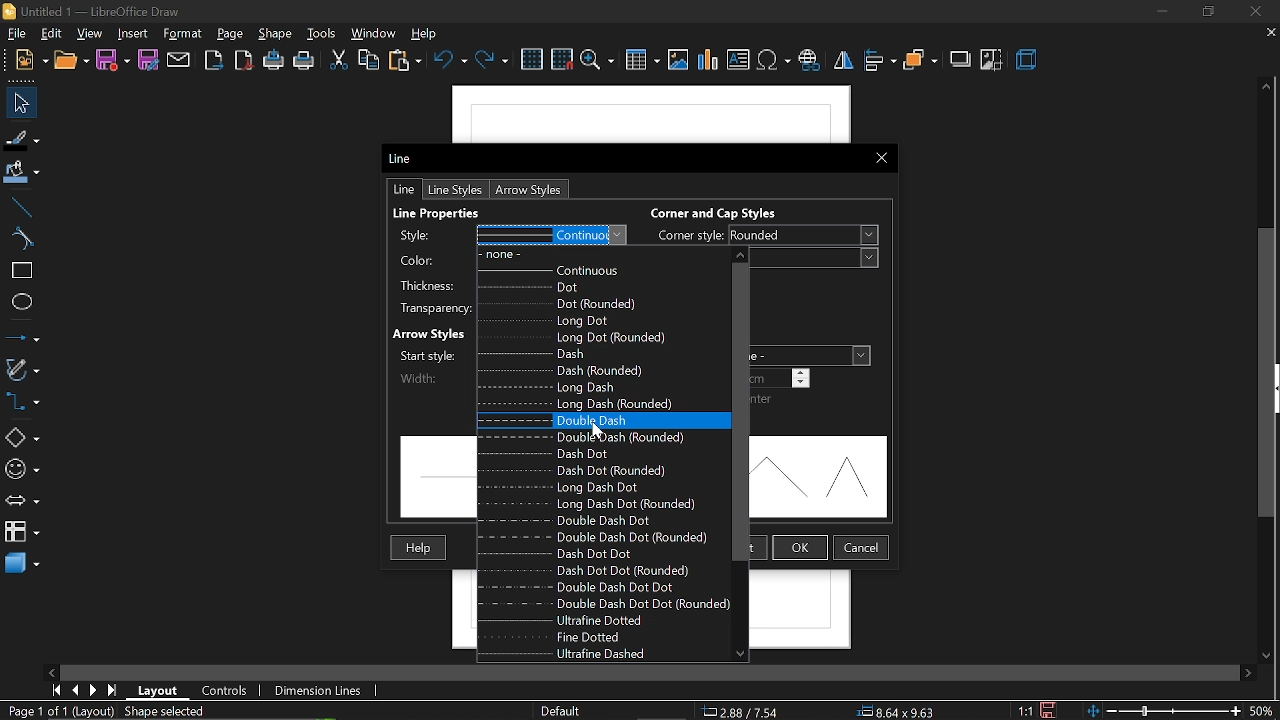 The image size is (1280, 720). I want to click on Dash dot (Rounded), so click(609, 471).